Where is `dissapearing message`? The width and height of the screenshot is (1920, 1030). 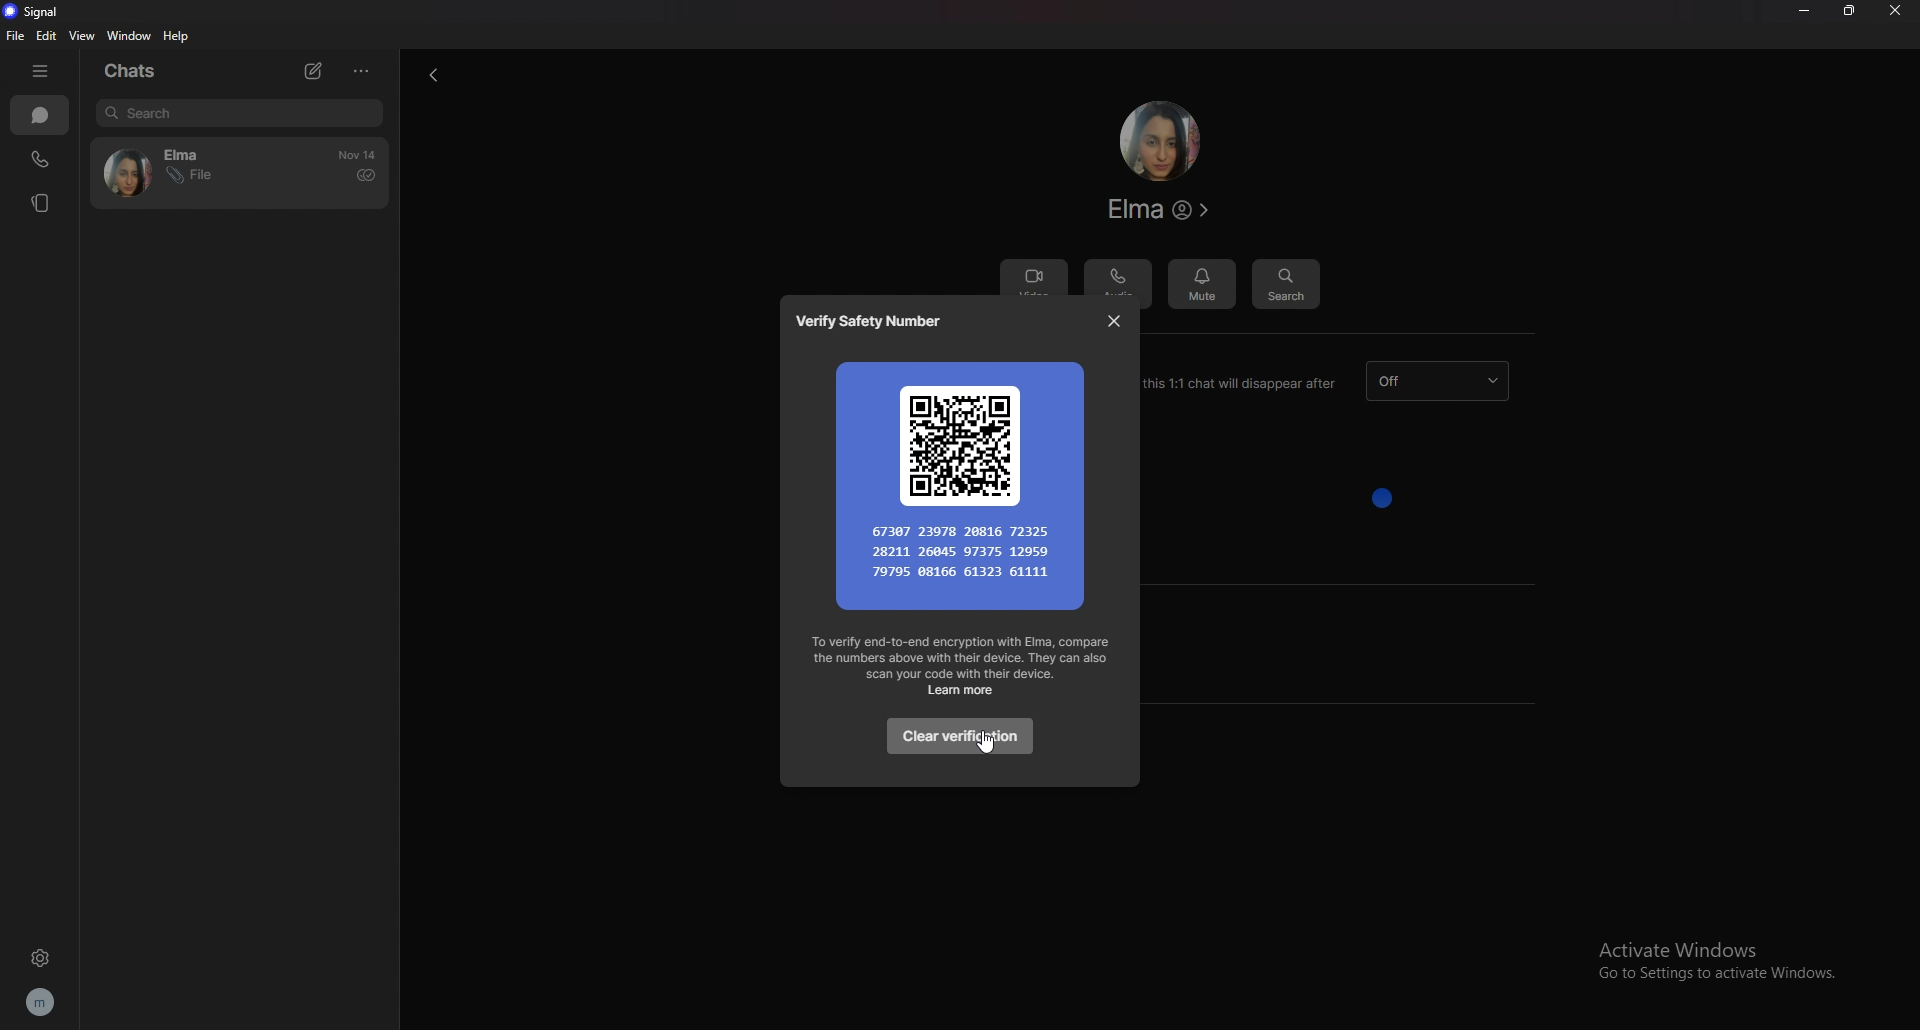
dissapearing message is located at coordinates (1437, 381).